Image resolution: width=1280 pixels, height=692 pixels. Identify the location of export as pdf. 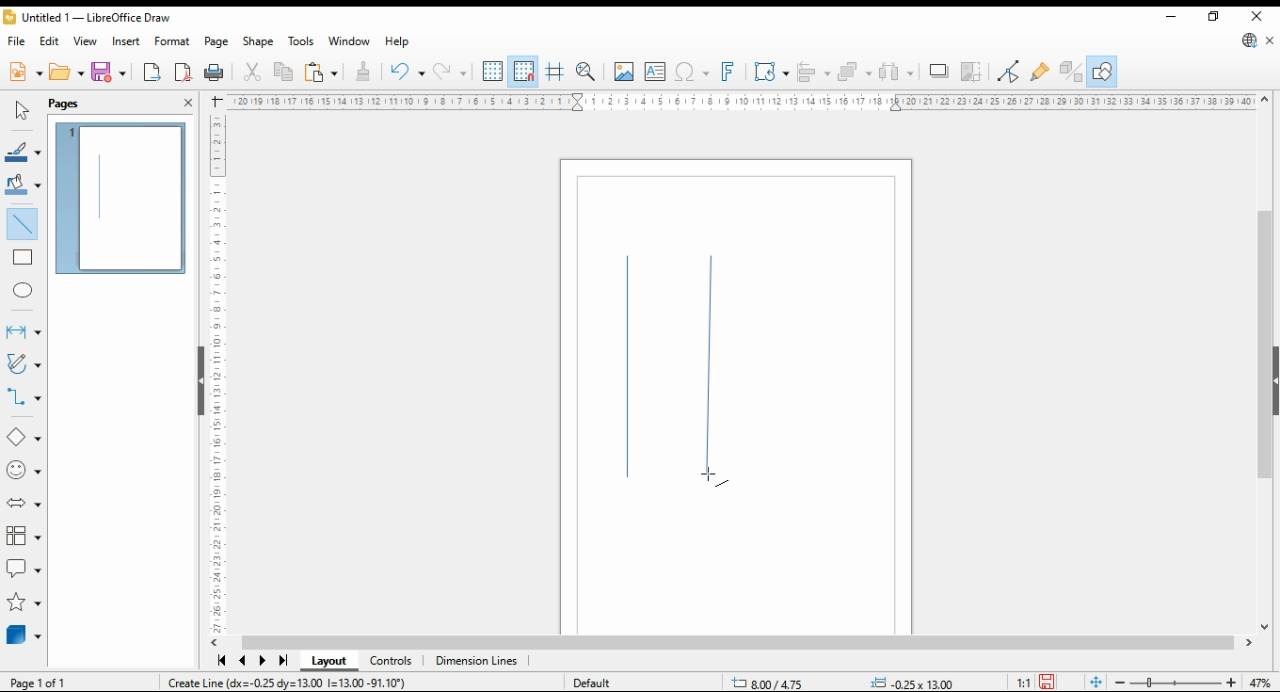
(183, 72).